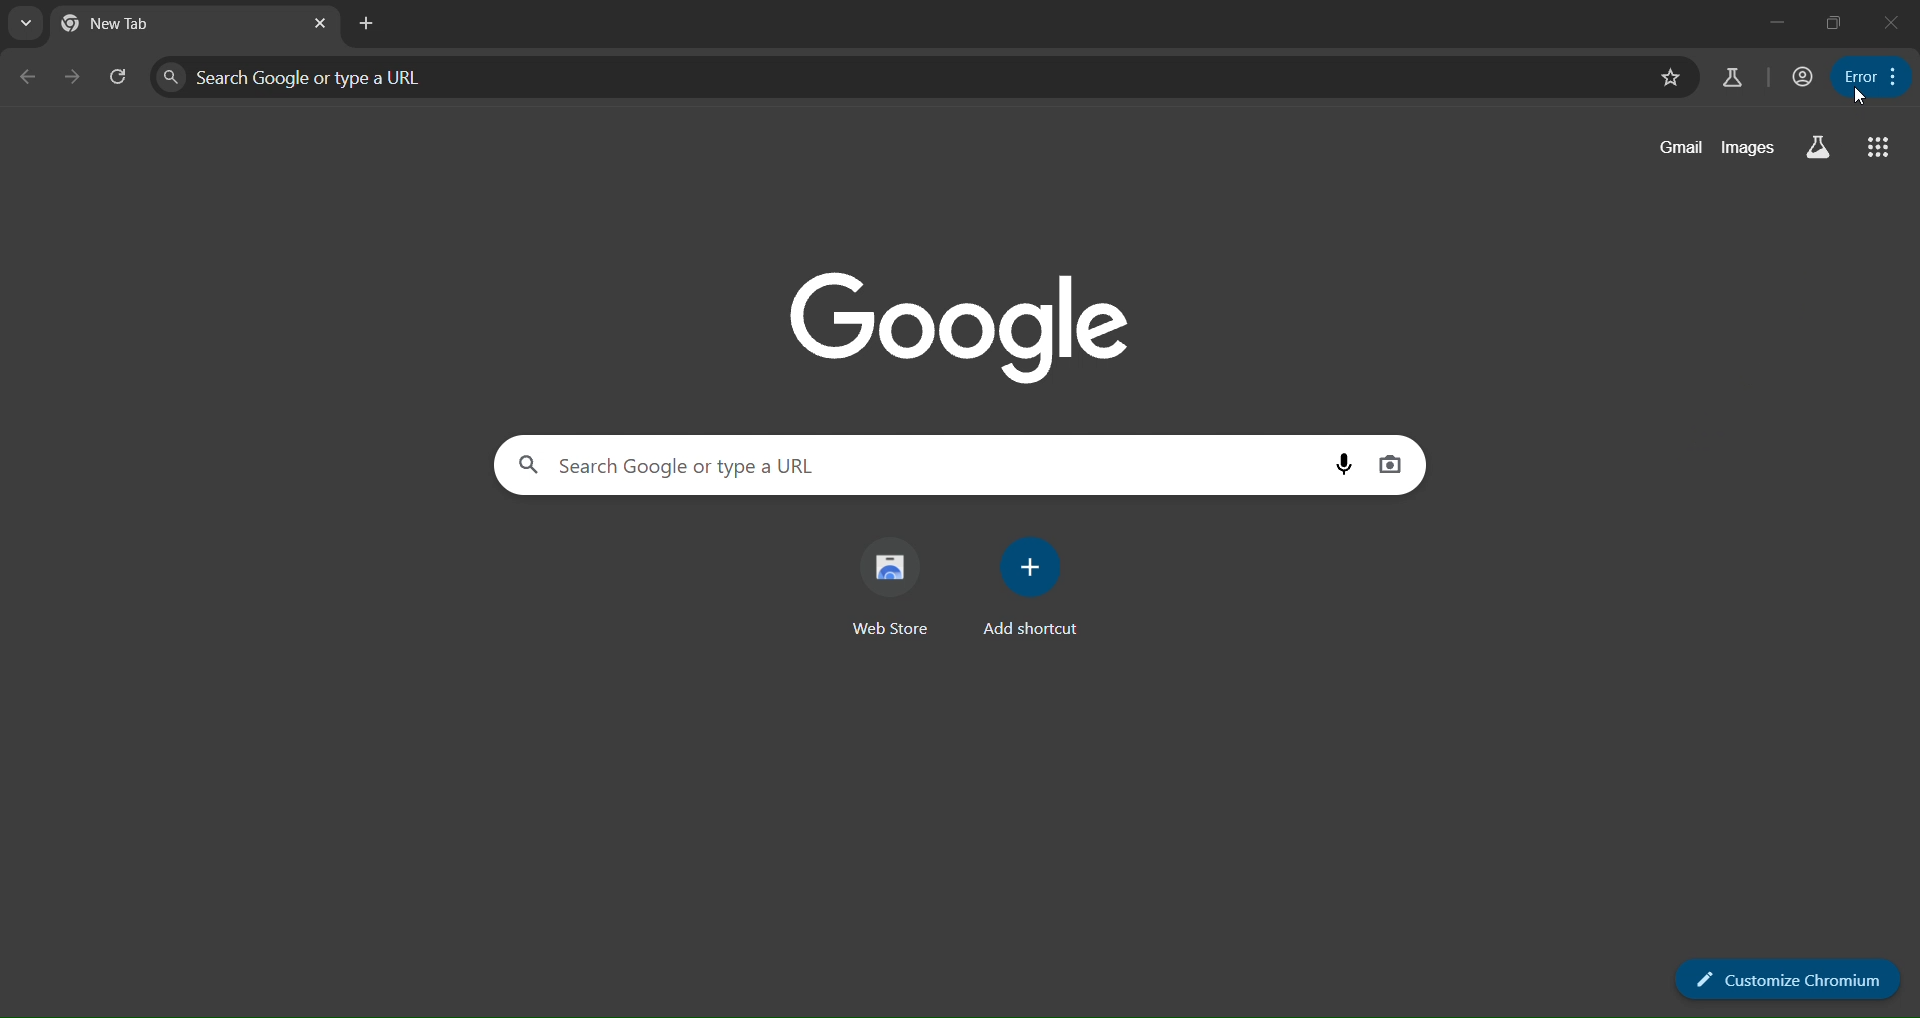  What do you see at coordinates (1834, 25) in the screenshot?
I see `restore down` at bounding box center [1834, 25].